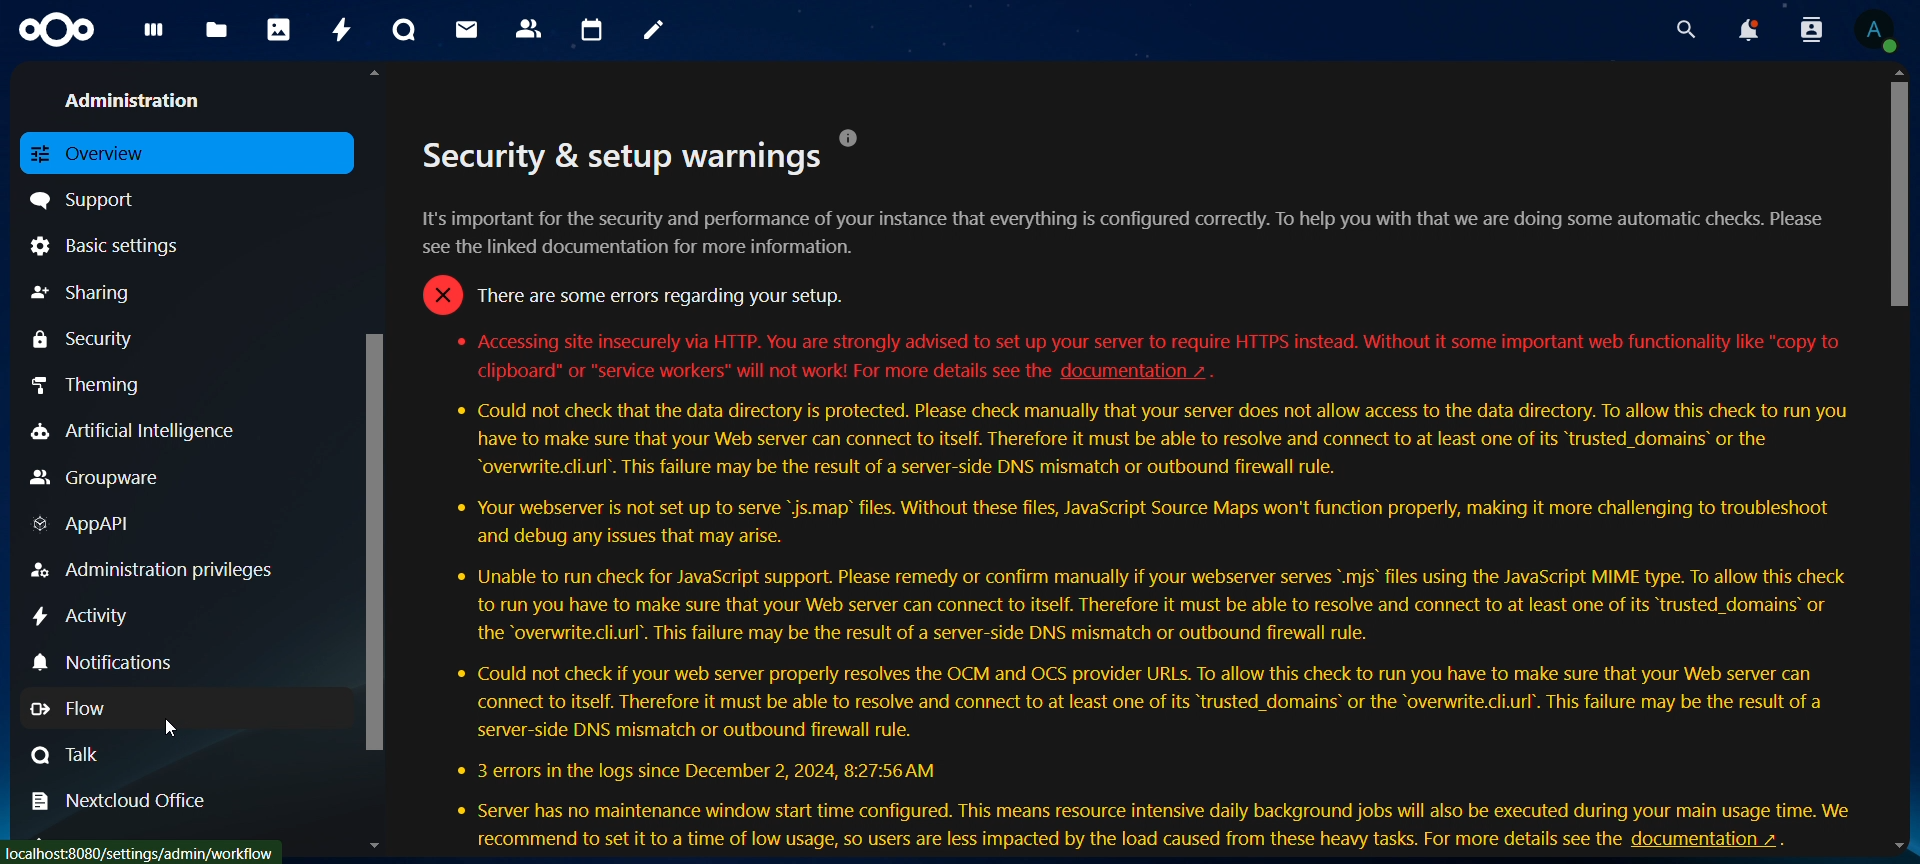 The height and width of the screenshot is (864, 1920). I want to click on . . [J]
Security & setup warnings
It's important for the security and performance of your instance that everything is configured correctly. To help you with that we are doing some automatic checks. Please
see the linked documentation for more information.
x] There are some errors regarding your setup.

* Accessing site insecurely via HTTP. You are strongly advised to set up your server to require HTTPS instead. Without it some important web functionality like “copy to
clipboard” or "service workers" will not work! For more details see the documentation ~ .

* Could not check that the data directory is protected. Please check manually that your server does not allow access to the data directory. To allow this check to run you
have to make sure that your Web server can connect to itself. Therefore it must be able to resolve and connect to at least one of its “trusted_domains™ or the
“overwrite.cli.url”. This failure may be the result of a server-side DNS mismatch or outbound firewall rule.

* Your webserver is not set up to serve "js.map’ files. Without these files, JavaScript Source Maps won't function properly, making it more challenging to troubleshoot
and debug any issues that may arise.

* Unable to run check for JavaScript support. Please remedy or confirm manually if your webserver serves "mjs’ files using the JavaScript MIME type. To allow this check
to run you have to make sure that your Web server can connect to itself. Therefore it must be able to resolve and connect to at least one of its “trusted_domains’ or

] the “overwrite.cli.url’. This failure may be the result of a server-side DNS mismatch or outbound firewall rule.

* Could not check if your web server properly resolves the OCM and OCS provider URLs. To allow this check to run you have to make sure that your Web server can
connect to itself. Therefore it must be able to resolve and connect to at least one of its “trusted_domains’ or the “overwrite.cli.url’. This failure may be the result of a
server-side DNS mismatch or outbound firewall rule.

* 3 errors in the logs since December 2, 2024, 8:27:56 AM

* Server has no maintenance window start time configured. This means resource intensive daily background jobs will also be executed during your main usage time. We

~ recommend to set it to a time of low usage, so users are less impacted by the load caused from these heavy tasks. For more details see the documentation ~ ., so click(1145, 462).